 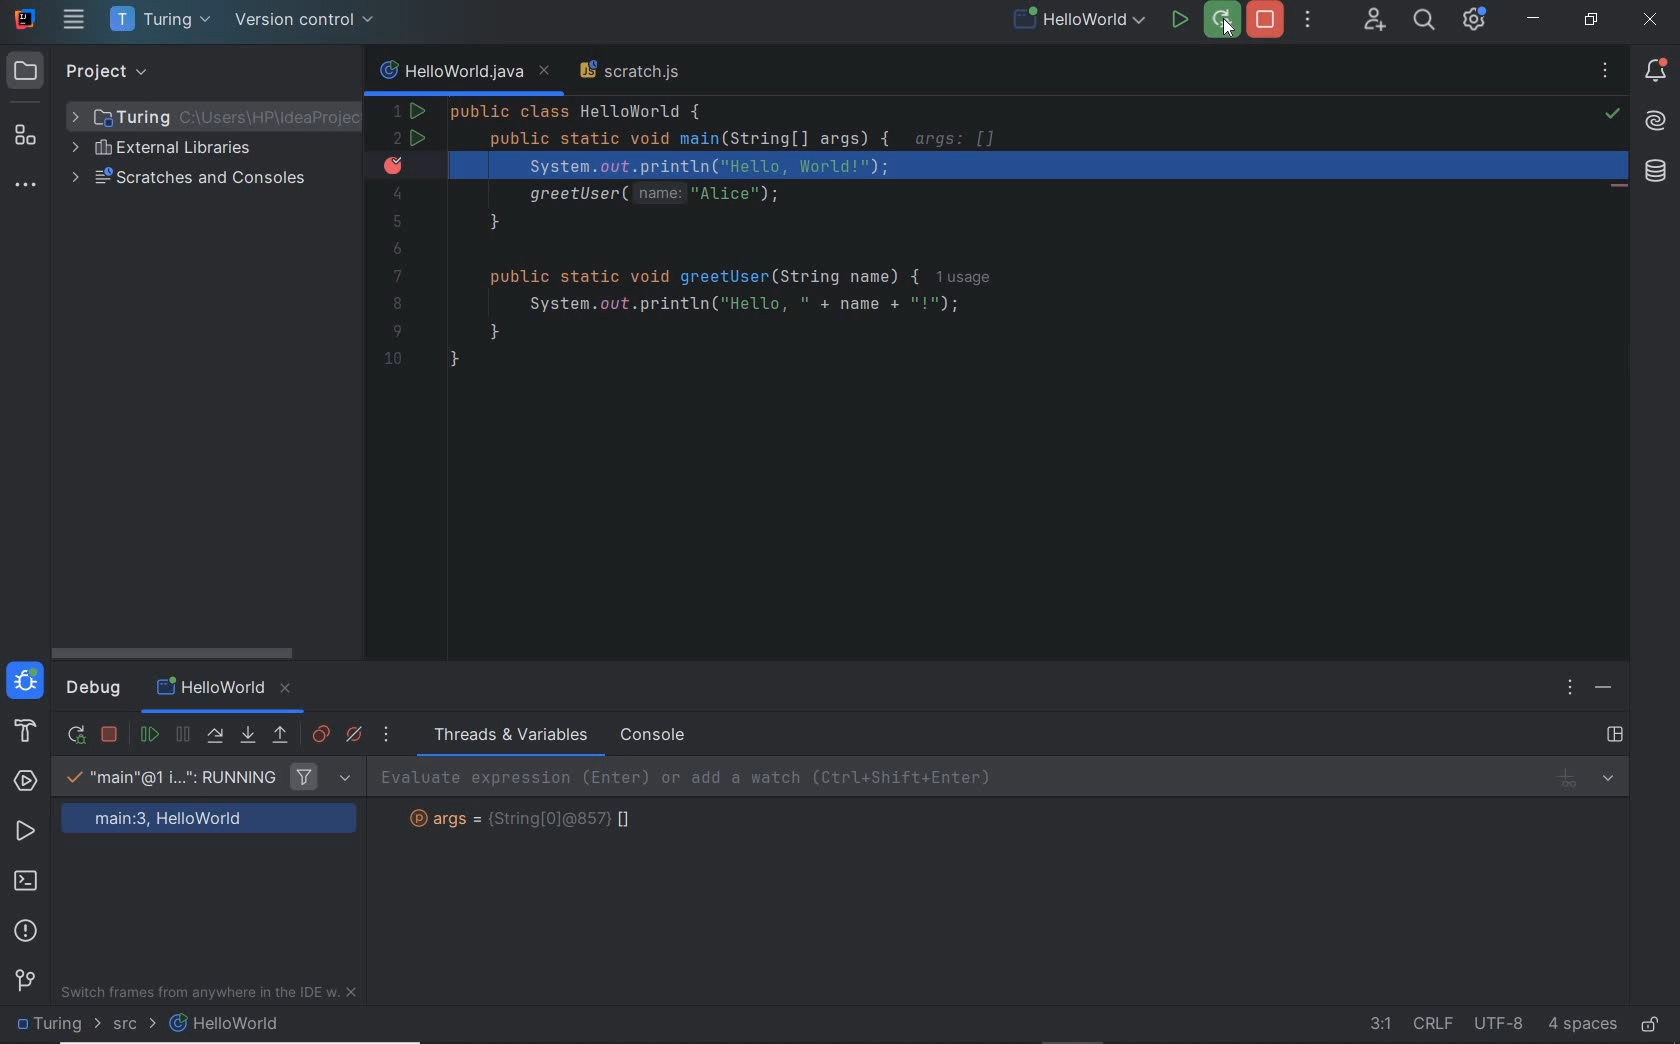 I want to click on stop, so click(x=1268, y=22).